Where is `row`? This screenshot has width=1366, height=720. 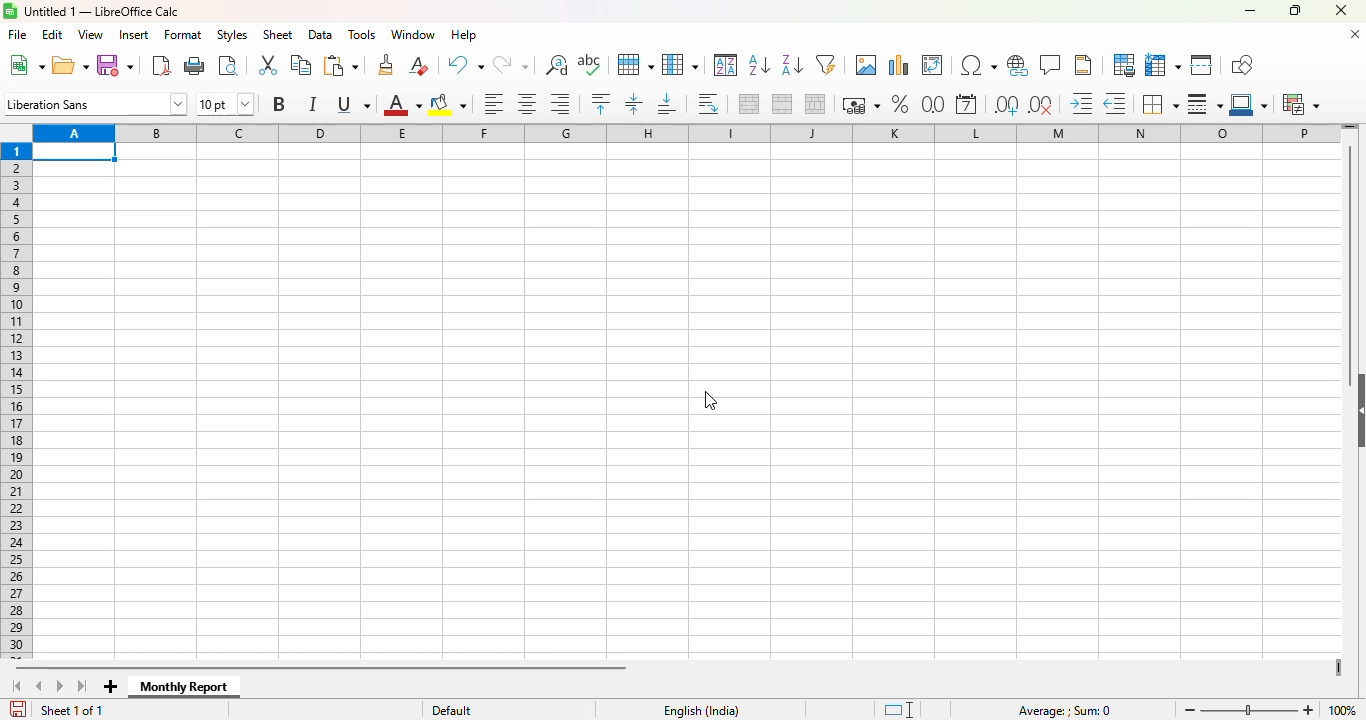 row is located at coordinates (635, 65).